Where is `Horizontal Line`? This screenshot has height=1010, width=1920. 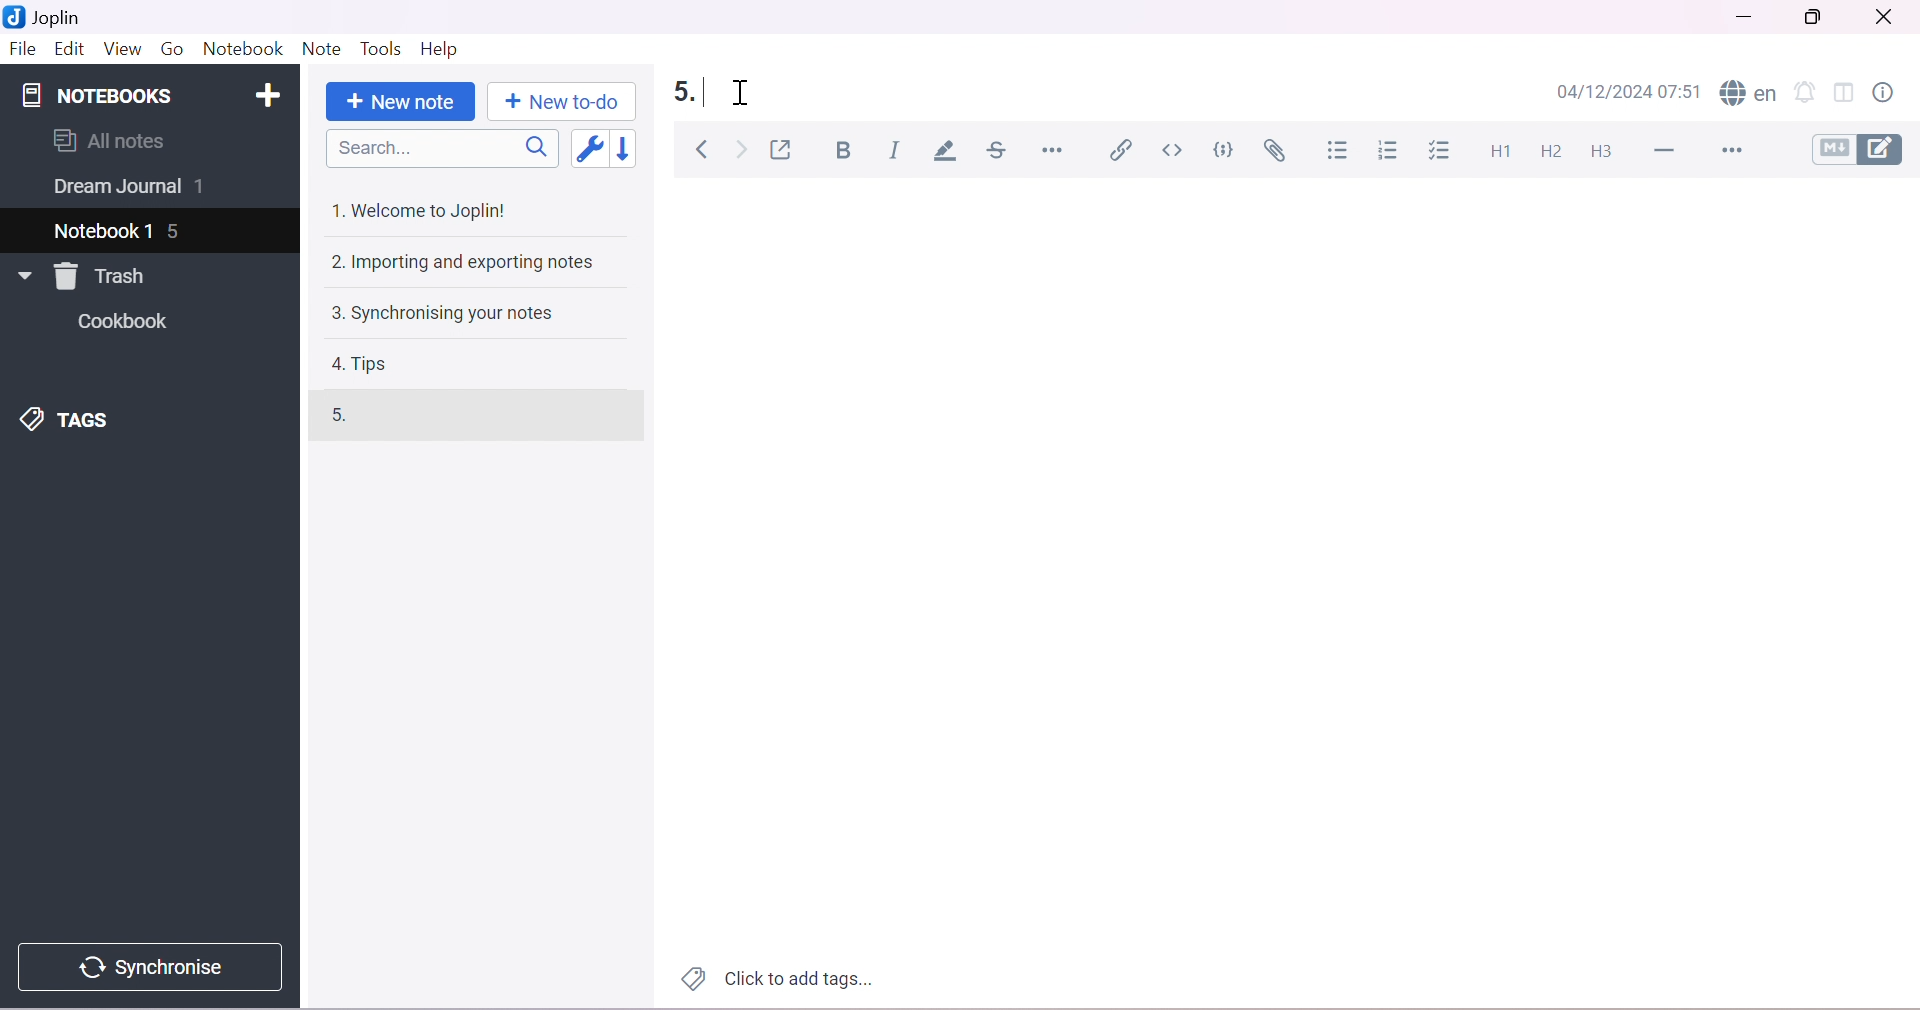
Horizontal Line is located at coordinates (1669, 151).